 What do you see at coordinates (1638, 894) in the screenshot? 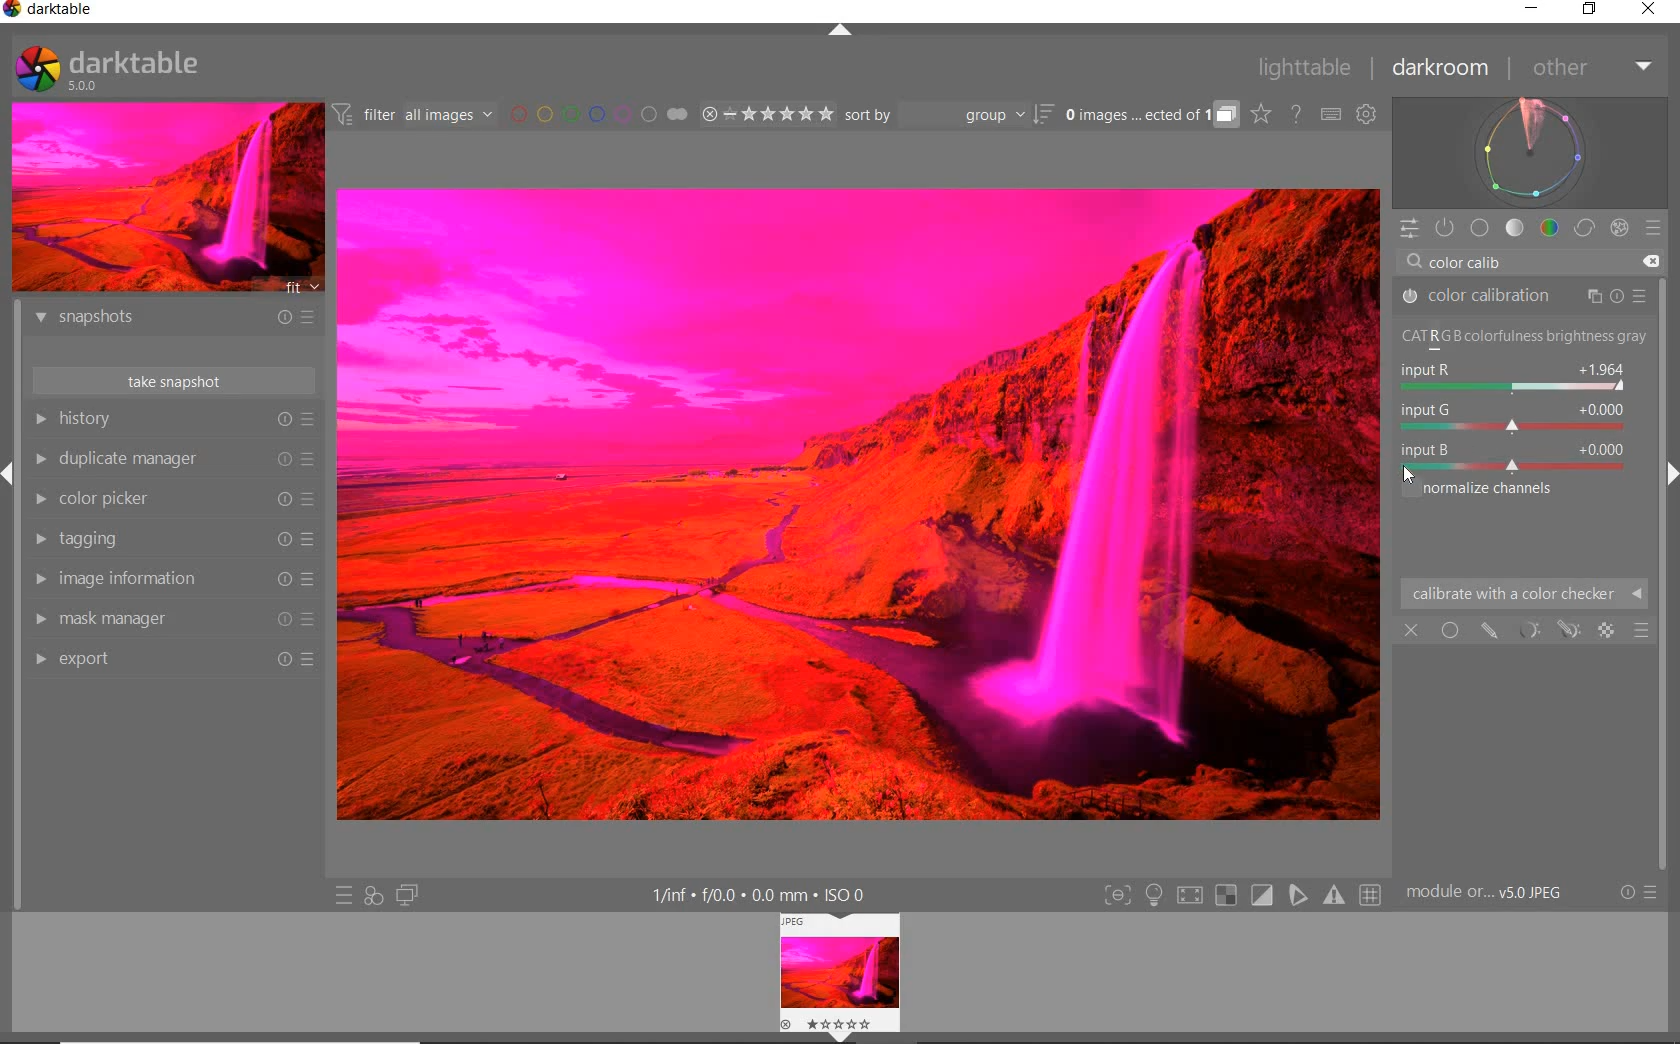
I see `RESET OR PRESETS & PREFERENCES` at bounding box center [1638, 894].